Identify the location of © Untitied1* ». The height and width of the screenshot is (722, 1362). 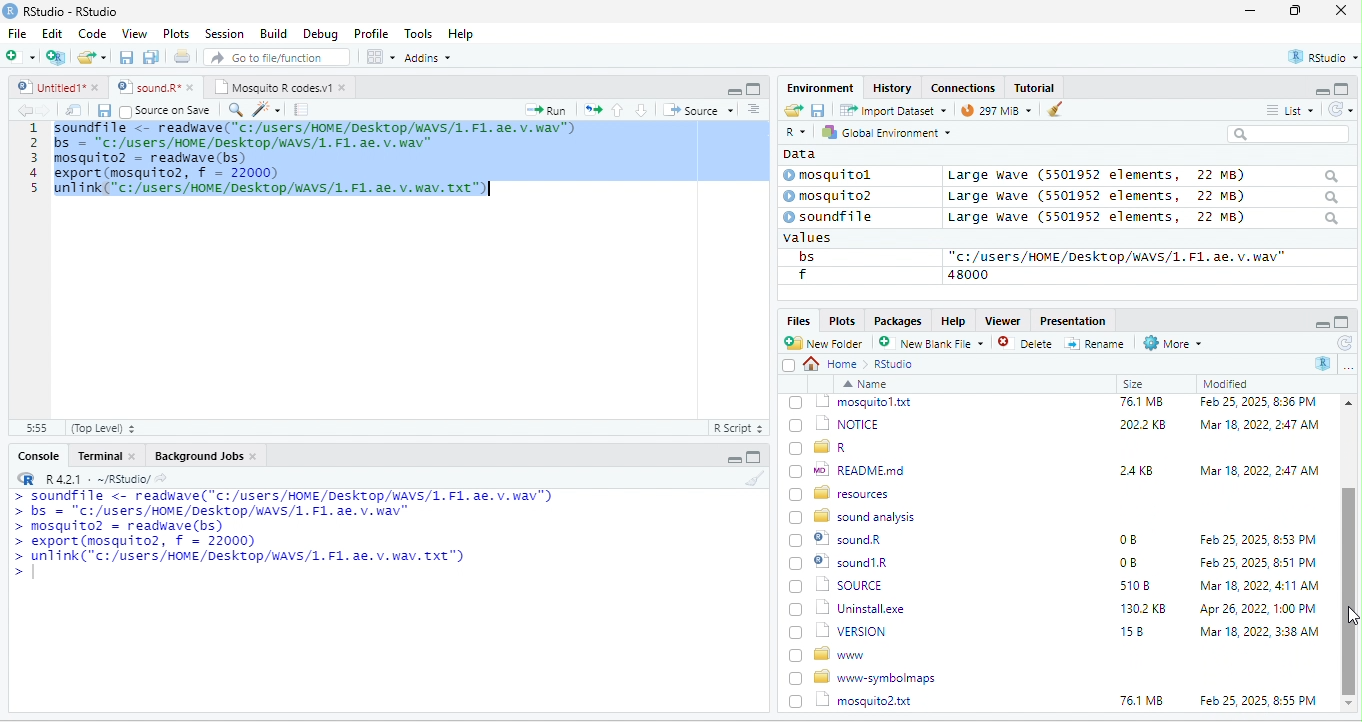
(54, 87).